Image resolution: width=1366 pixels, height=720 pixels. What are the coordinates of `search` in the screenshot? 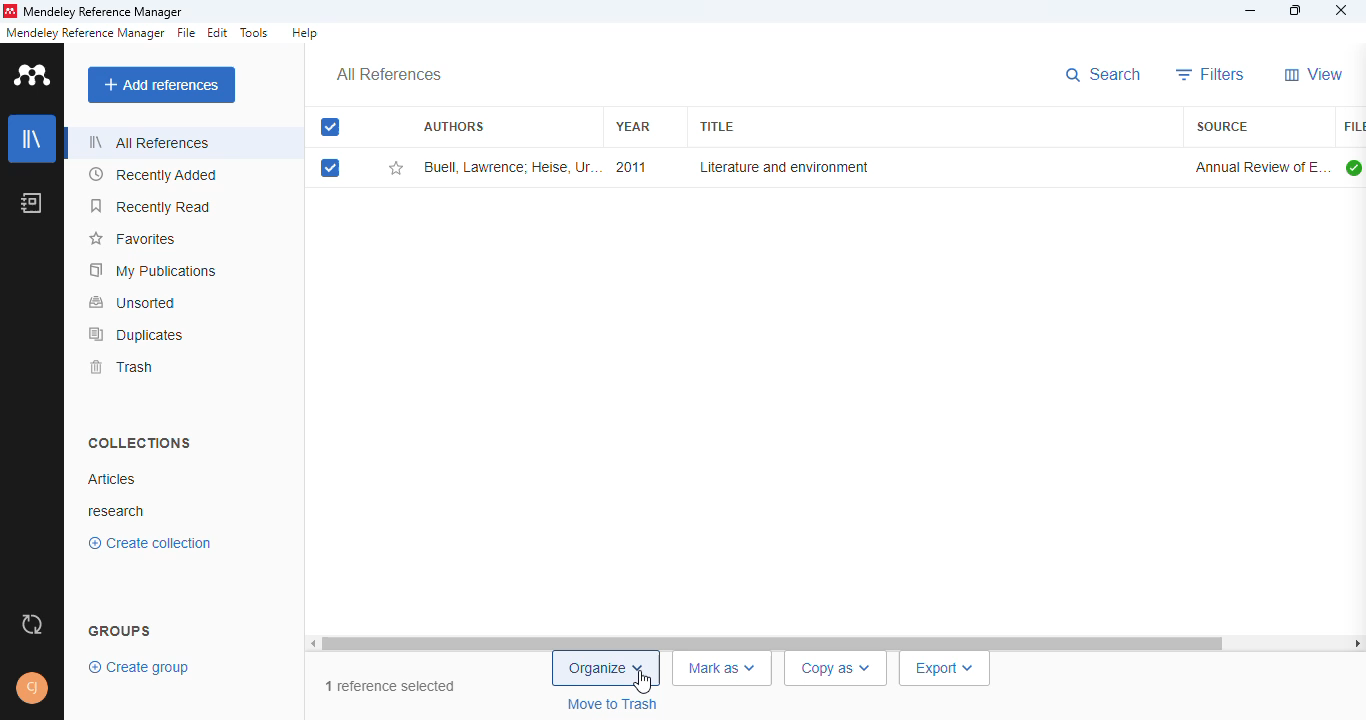 It's located at (1104, 75).